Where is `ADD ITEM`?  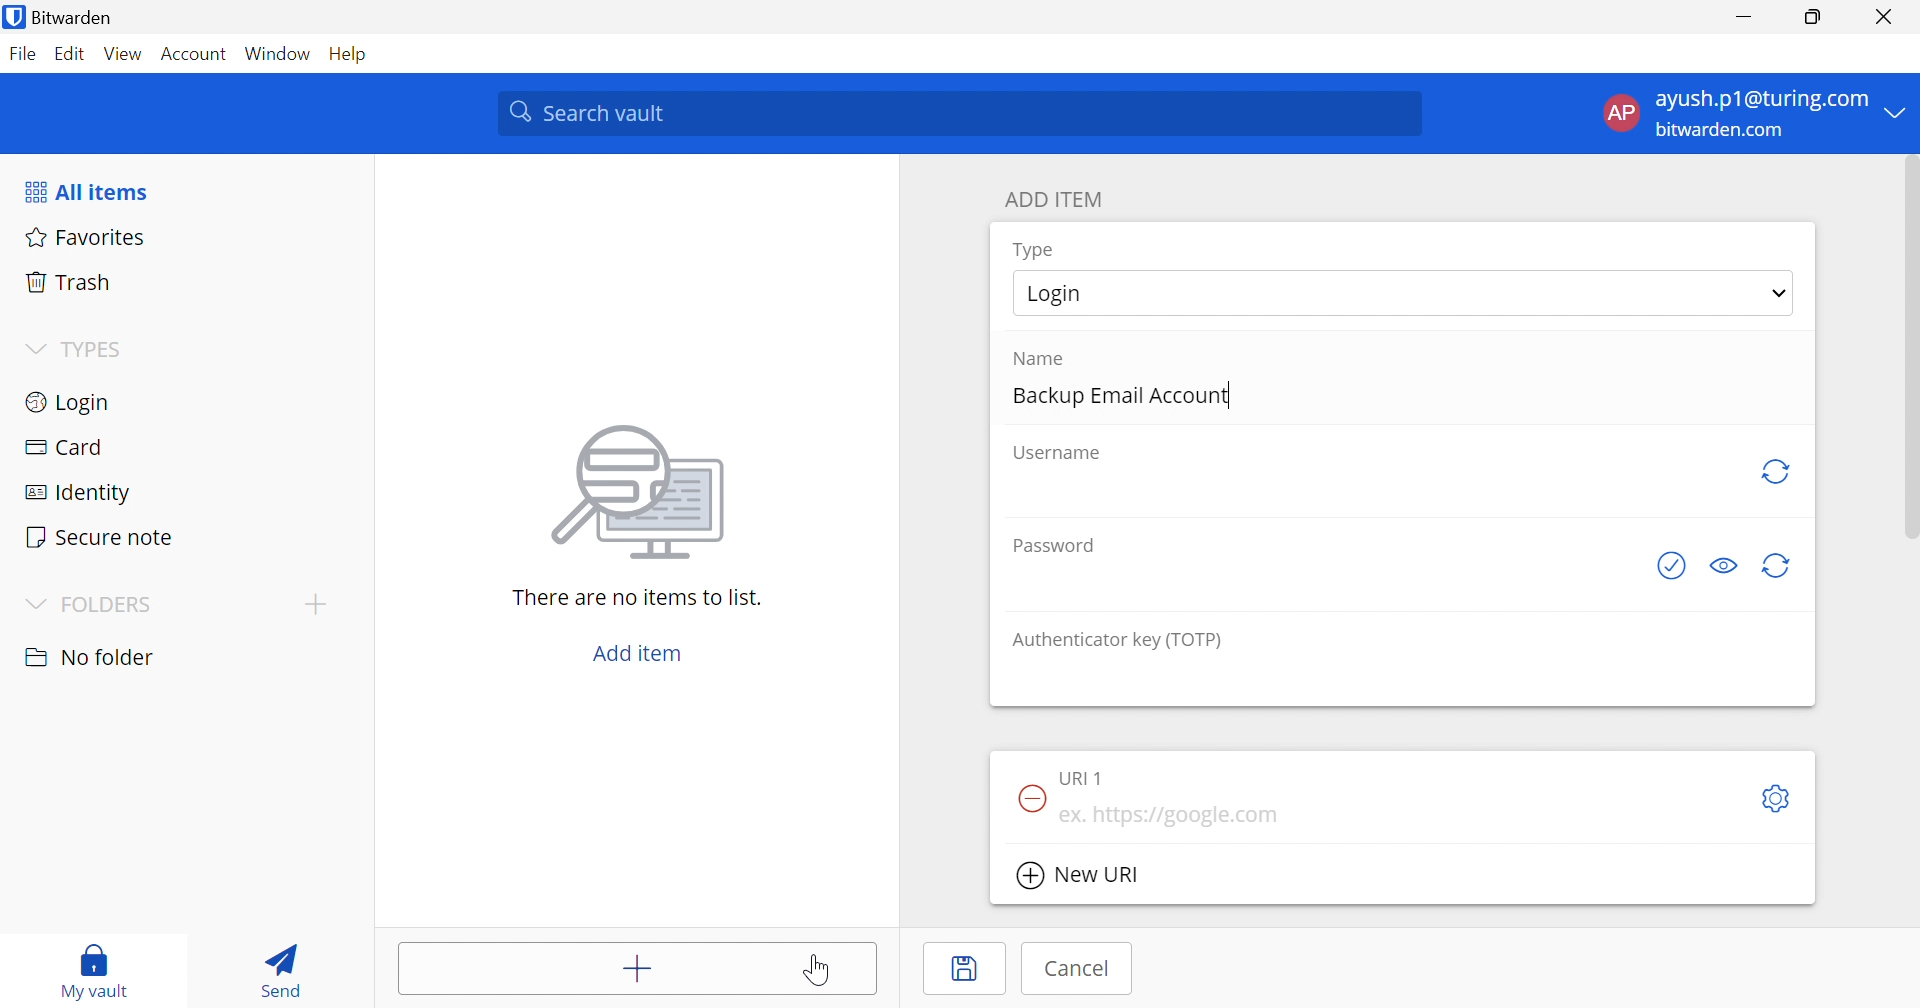
ADD ITEM is located at coordinates (1054, 201).